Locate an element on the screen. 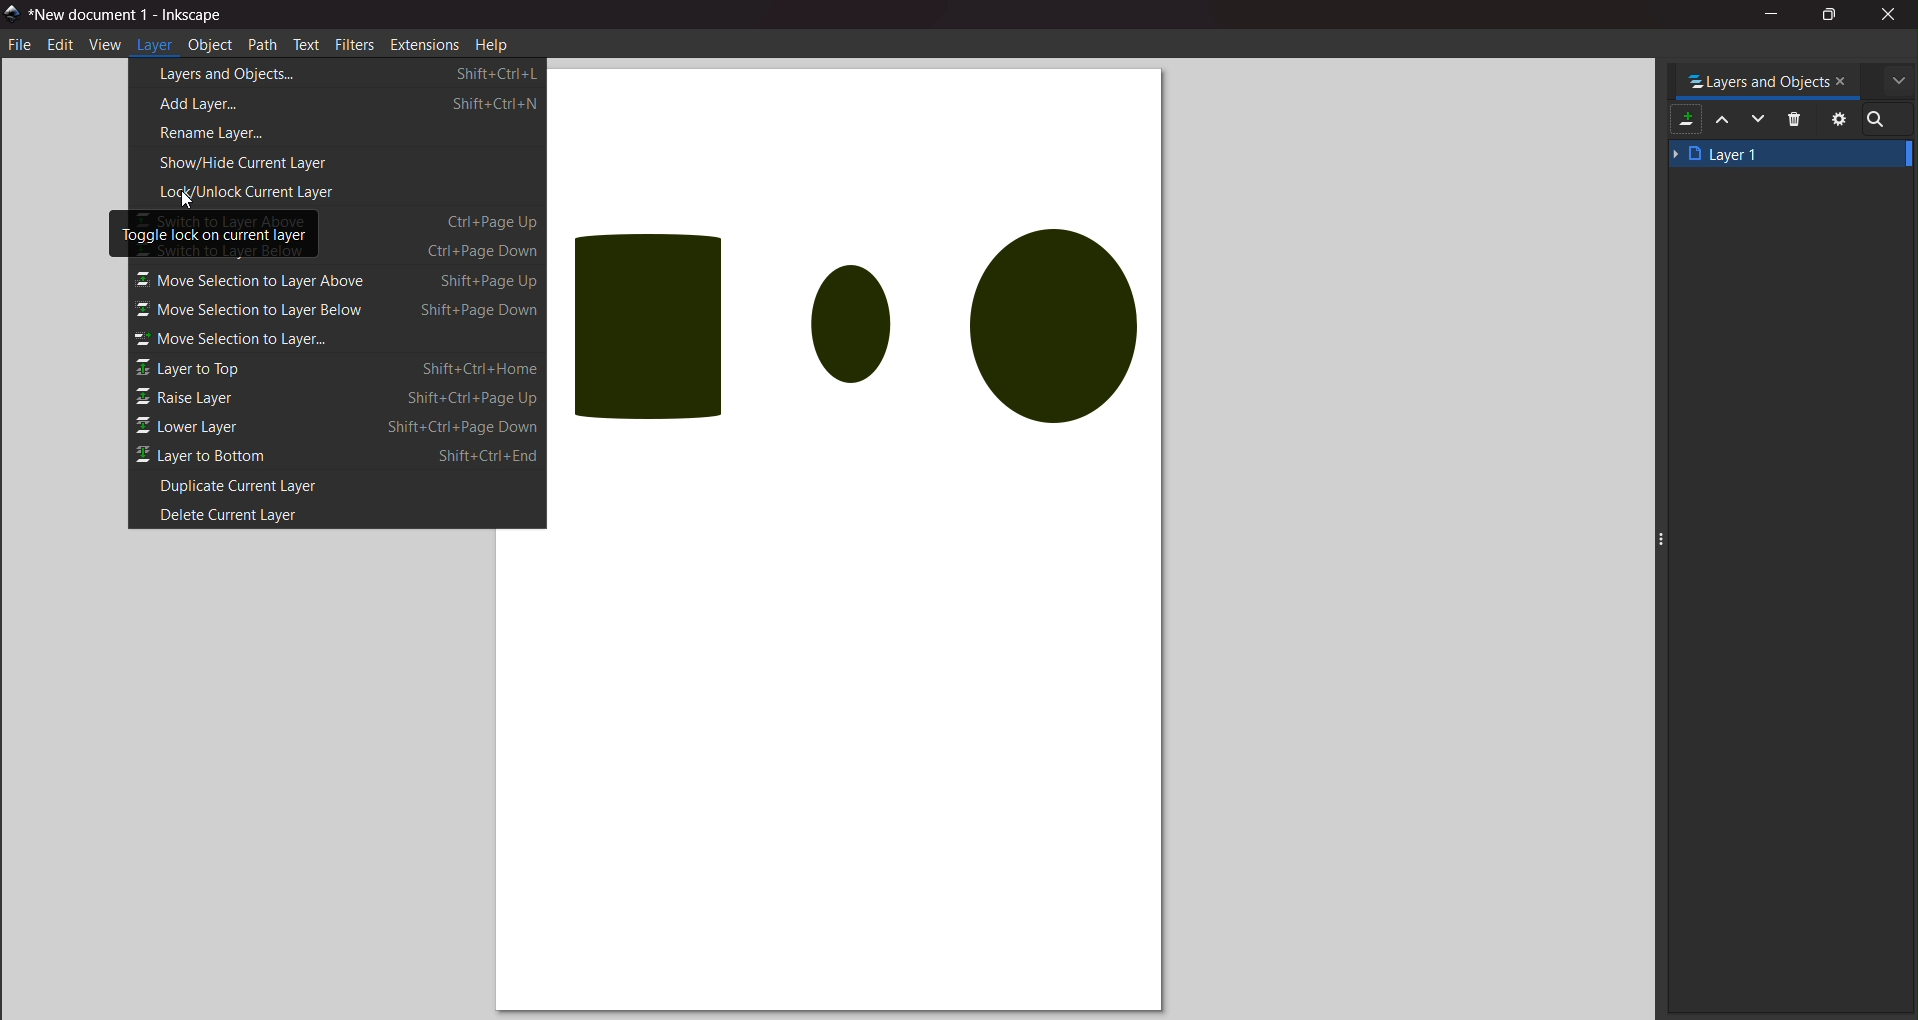 Image resolution: width=1918 pixels, height=1020 pixels. add layer is located at coordinates (343, 105).